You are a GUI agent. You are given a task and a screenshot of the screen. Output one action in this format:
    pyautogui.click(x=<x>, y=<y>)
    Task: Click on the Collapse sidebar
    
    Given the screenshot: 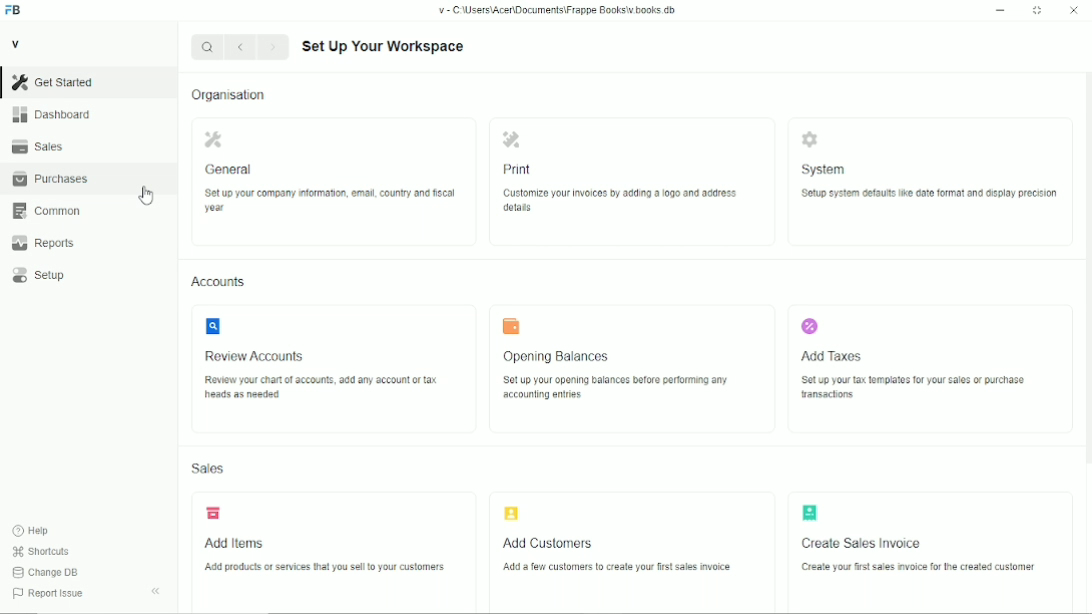 What is the action you would take?
    pyautogui.click(x=155, y=591)
    